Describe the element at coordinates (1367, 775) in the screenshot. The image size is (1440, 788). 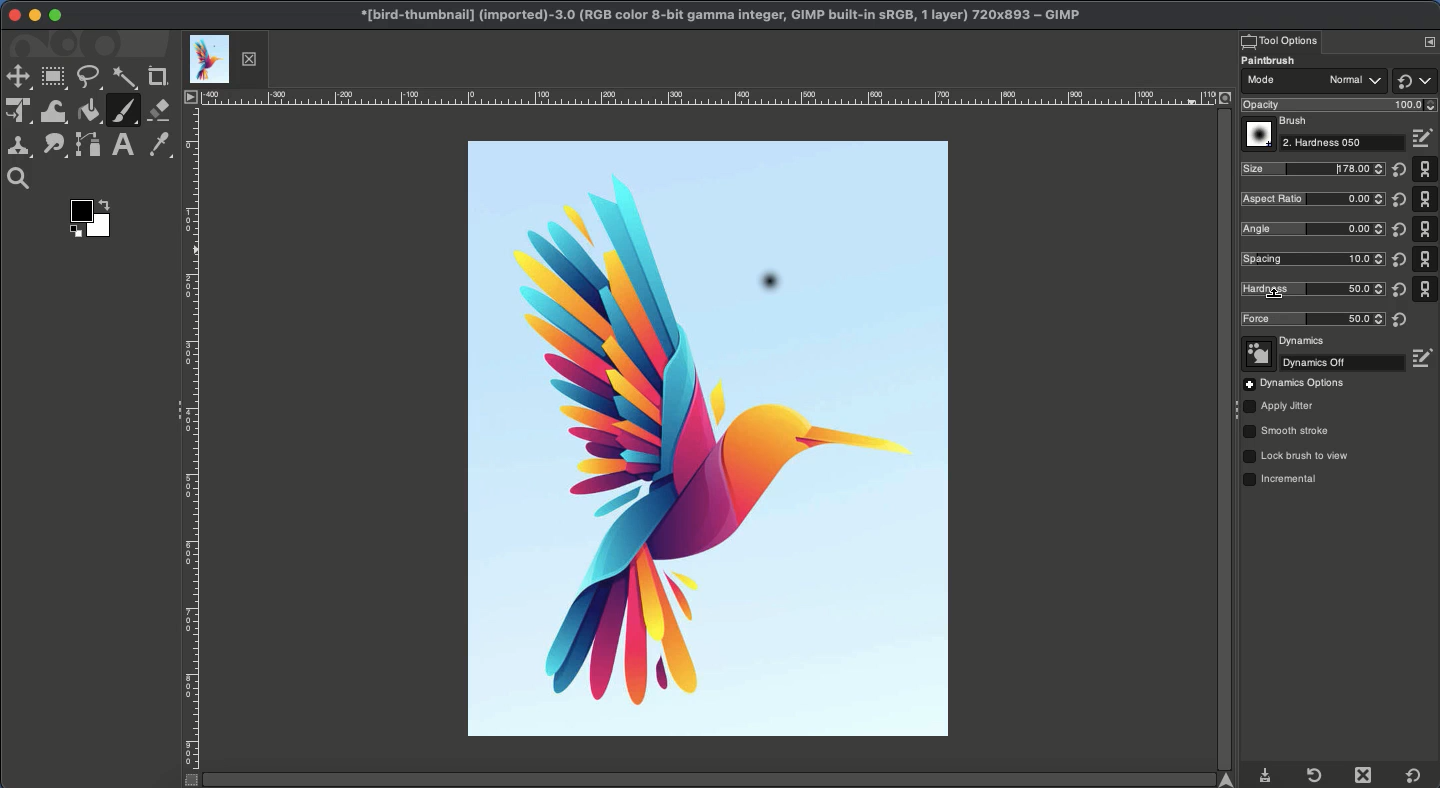
I see `Close` at that location.